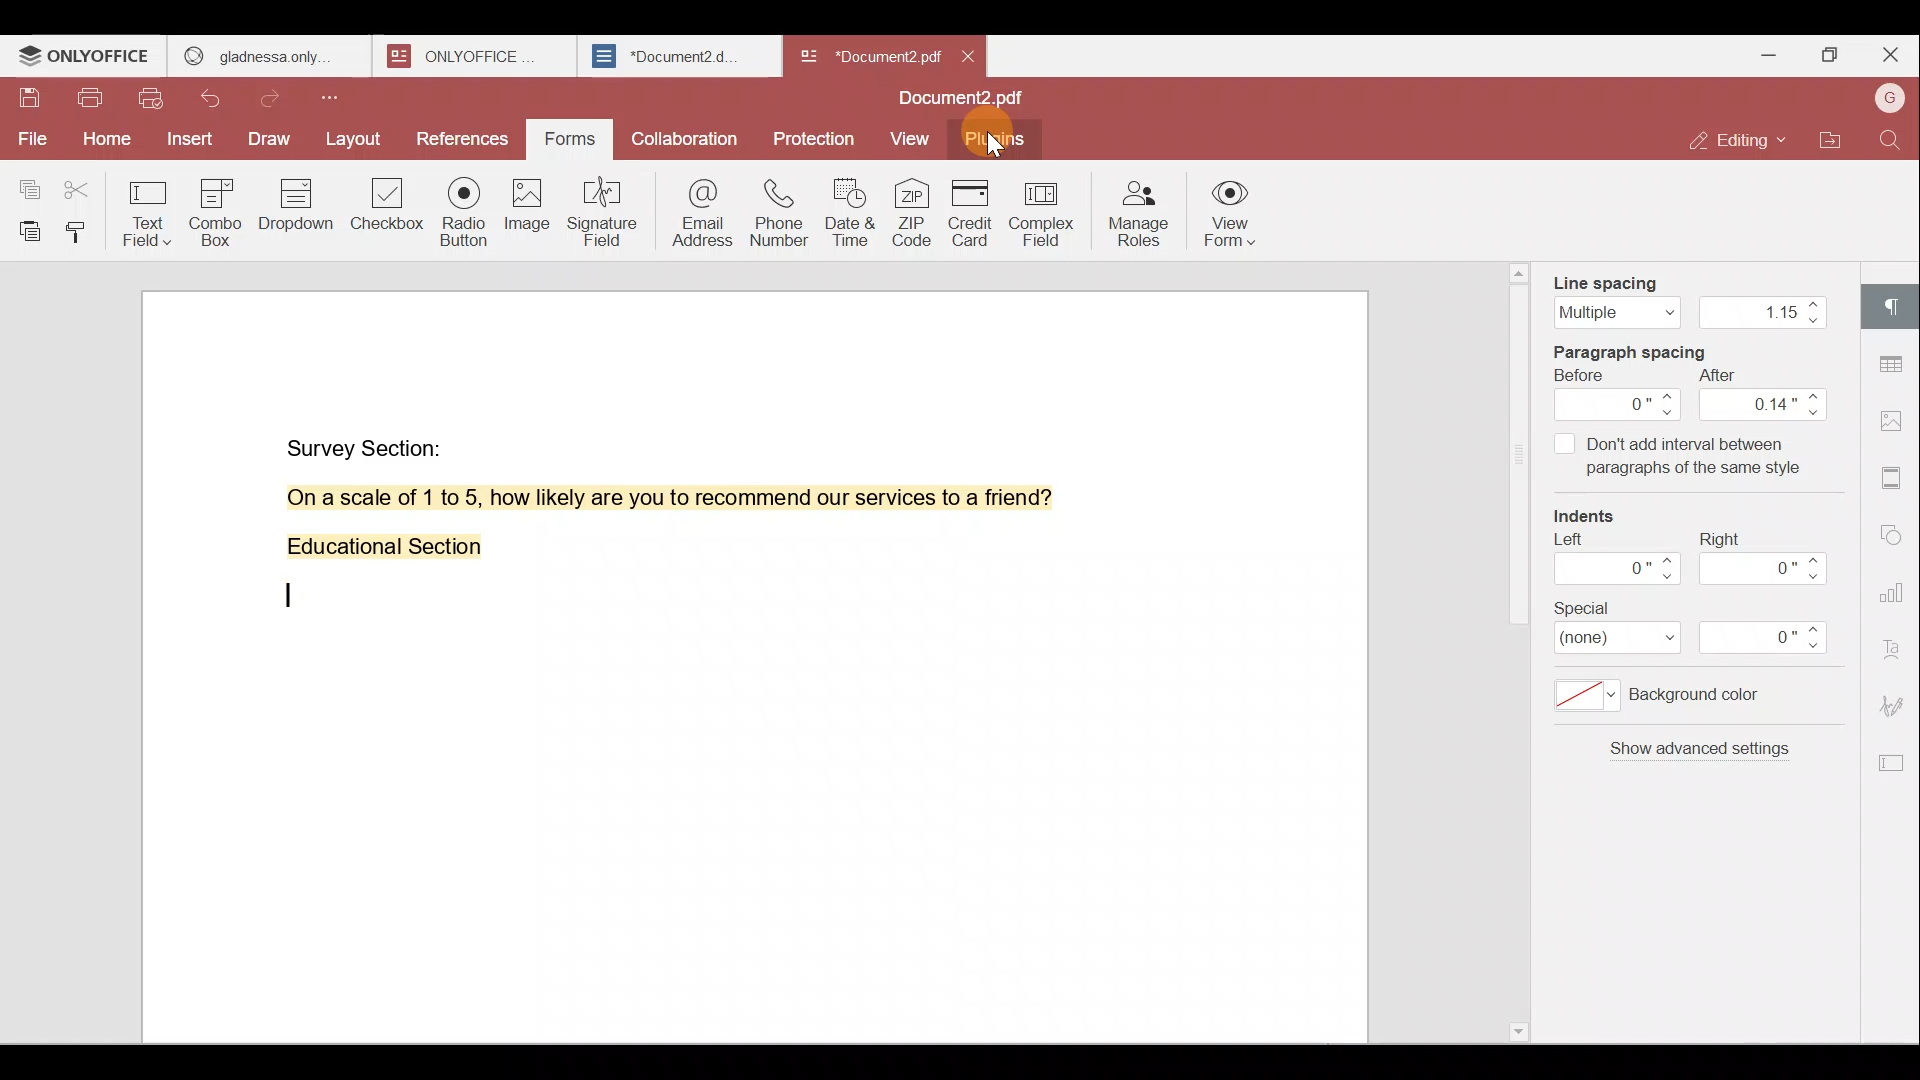  I want to click on Left, so click(1613, 565).